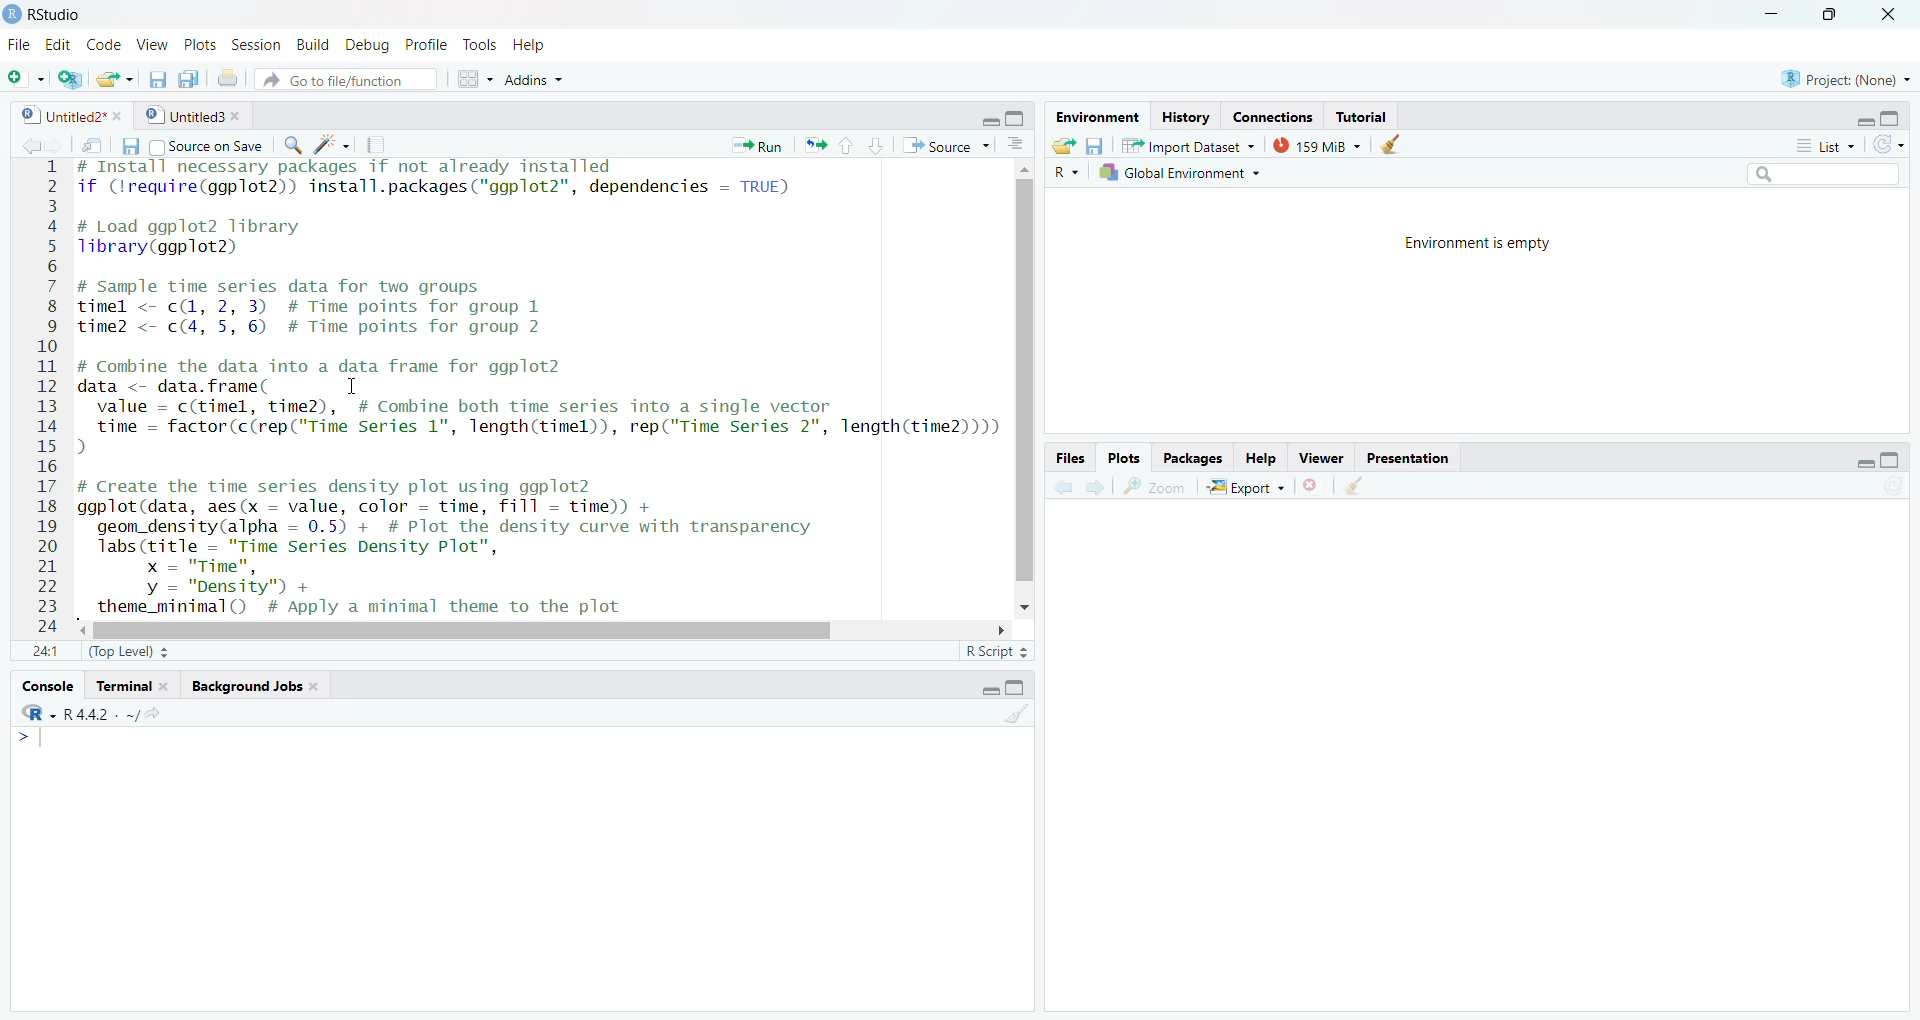  What do you see at coordinates (1825, 146) in the screenshot?
I see `List ` at bounding box center [1825, 146].